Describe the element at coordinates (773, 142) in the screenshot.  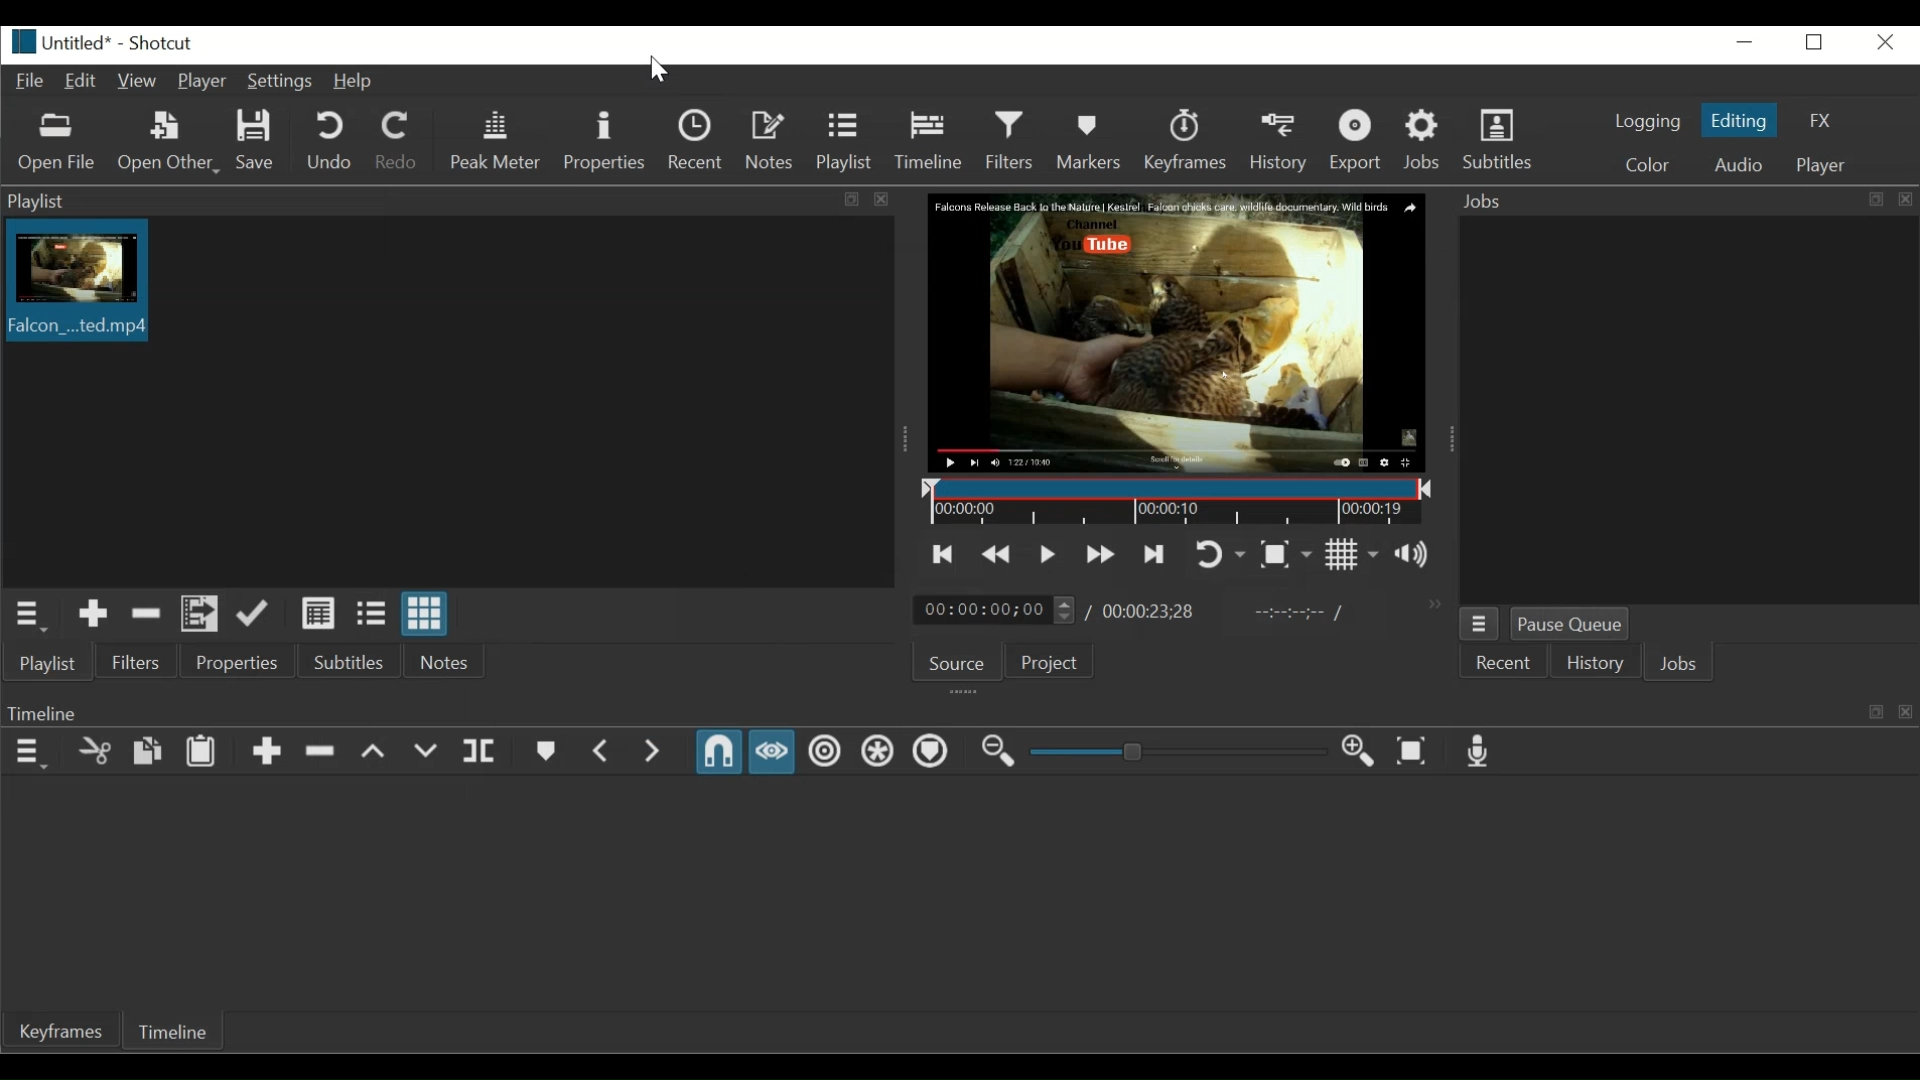
I see `Notes` at that location.